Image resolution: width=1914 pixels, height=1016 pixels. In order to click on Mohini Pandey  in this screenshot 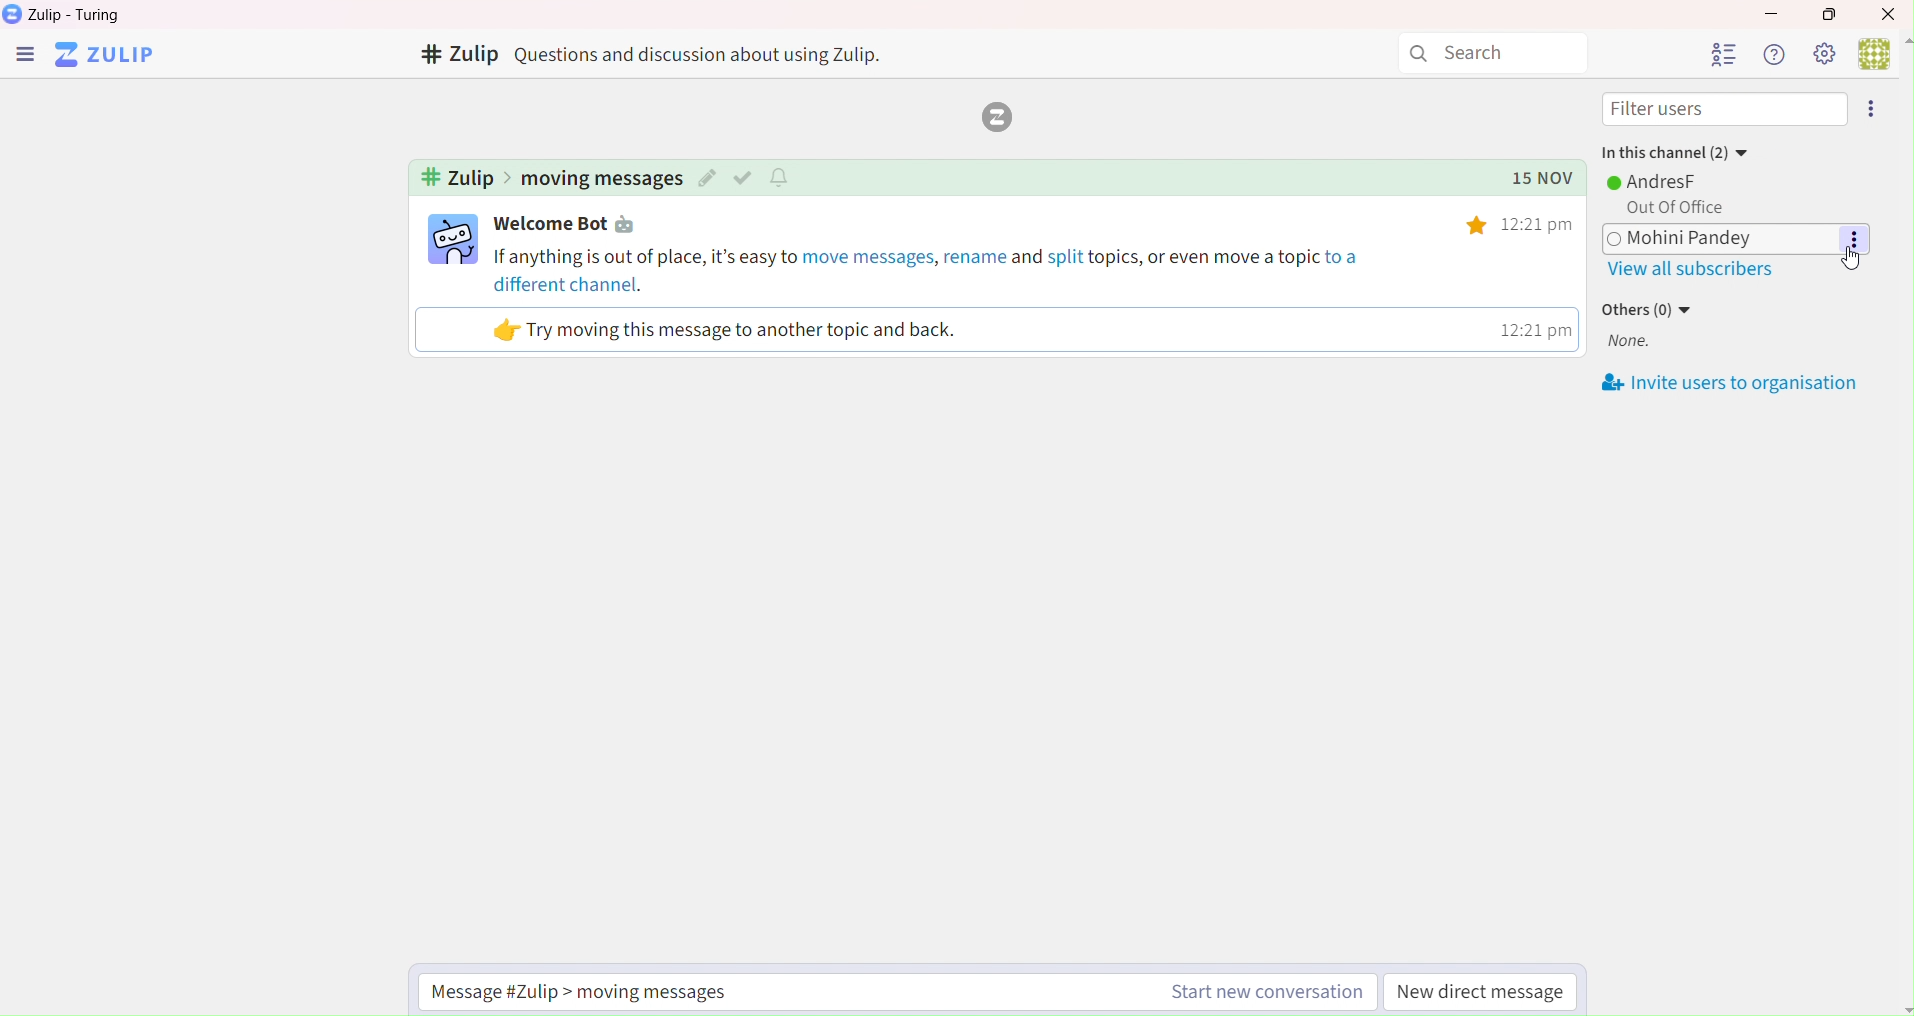, I will do `click(1734, 240)`.